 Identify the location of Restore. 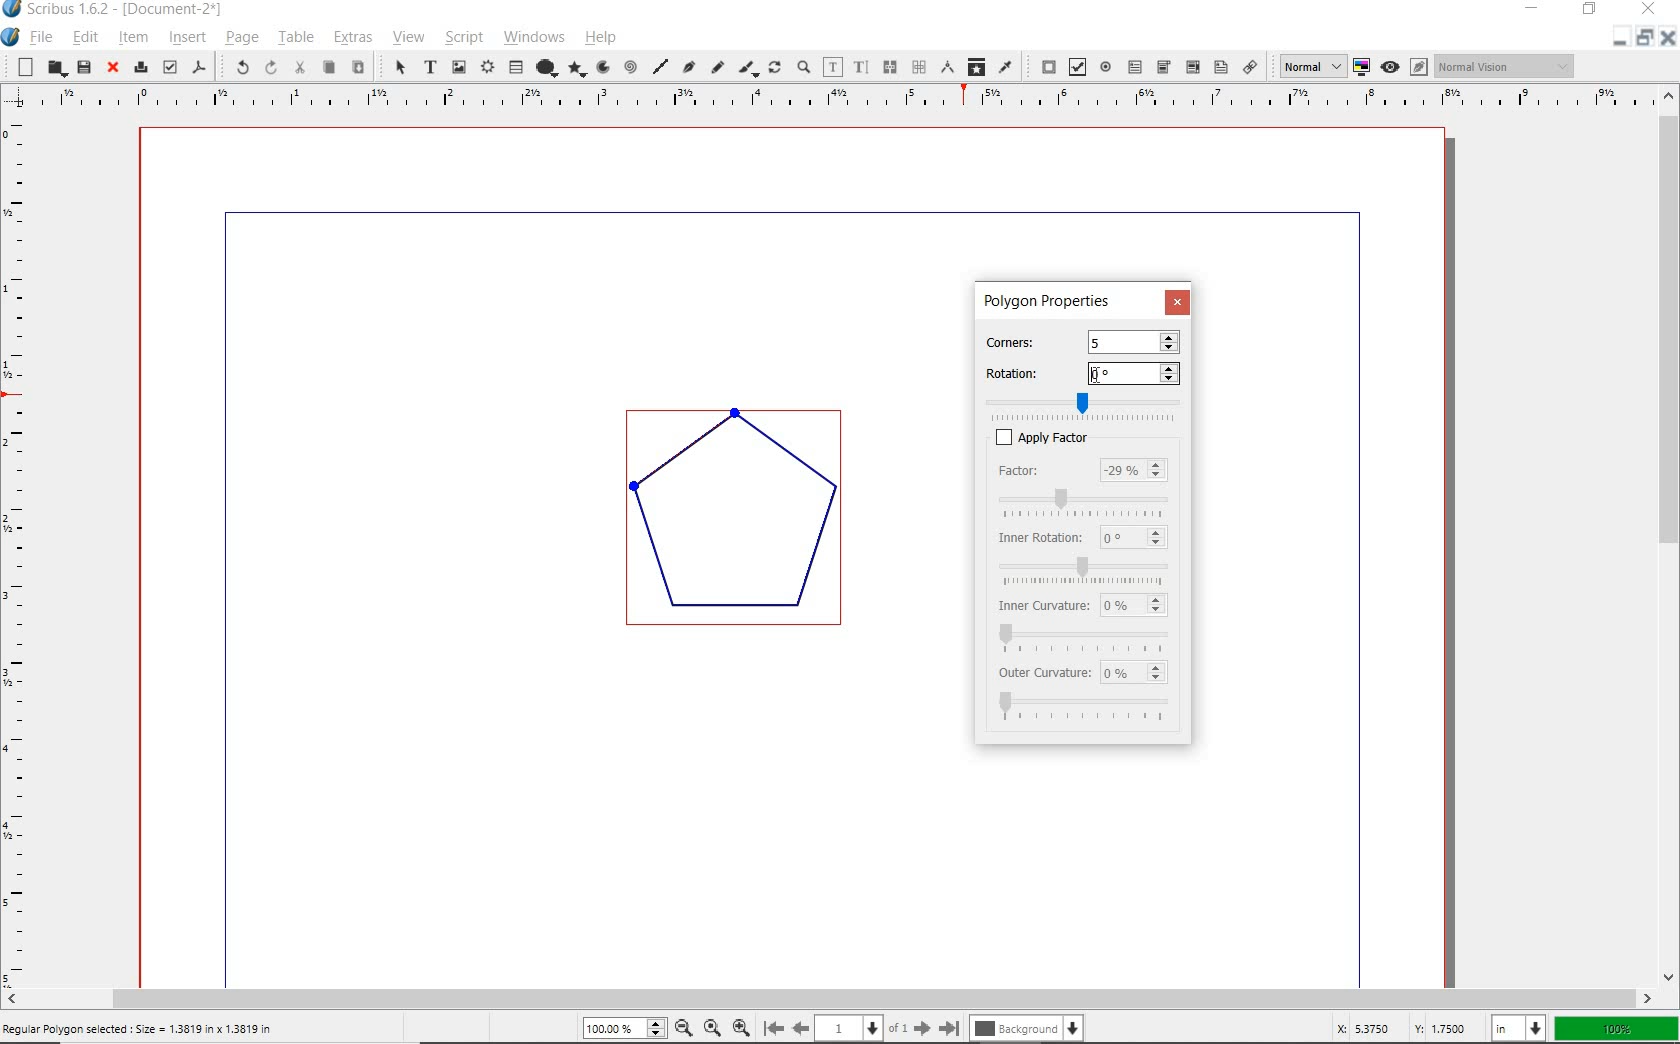
(1643, 40).